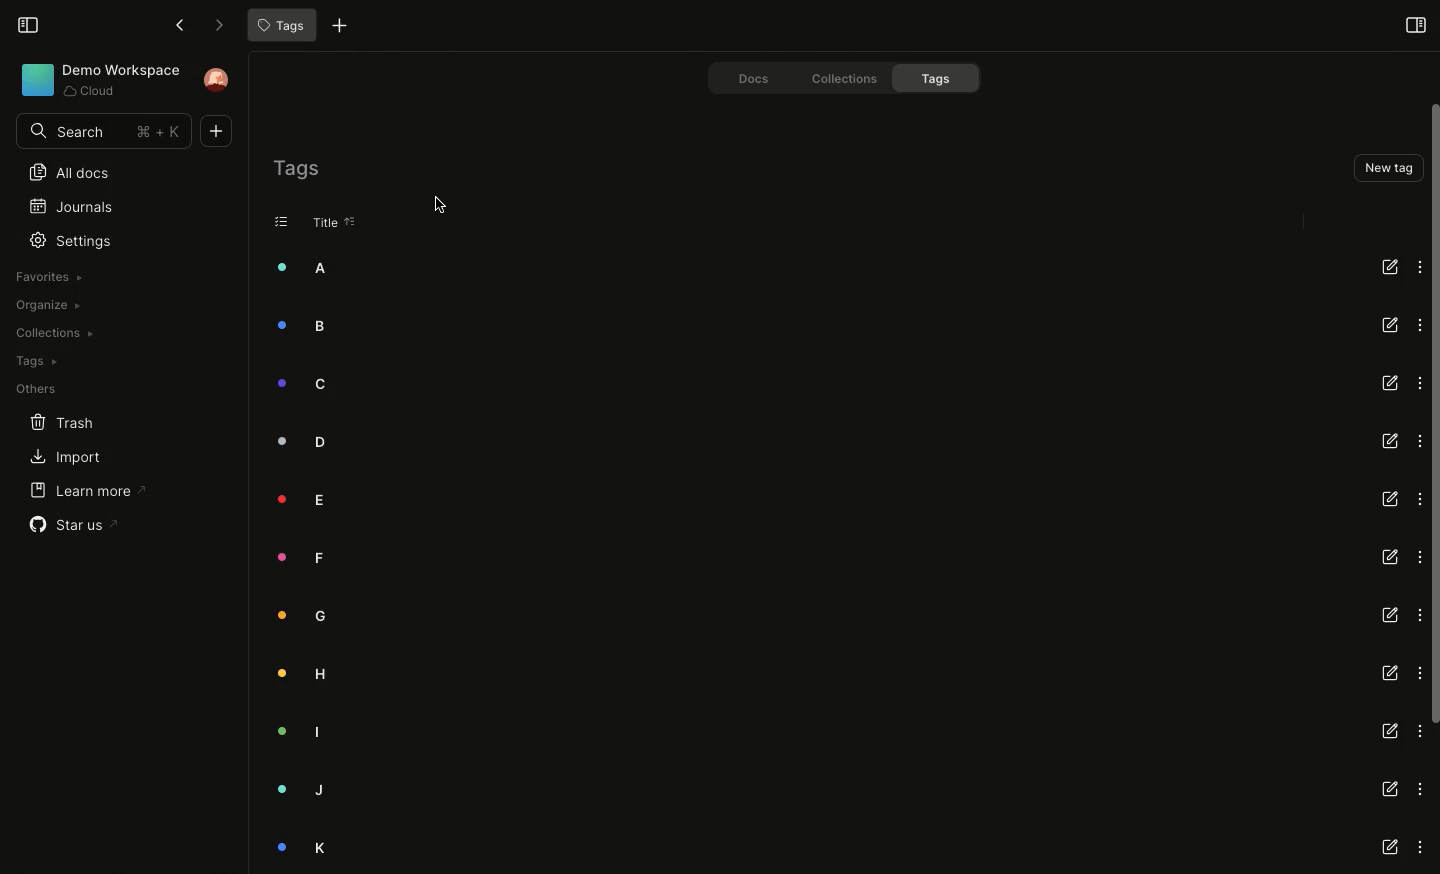 Image resolution: width=1440 pixels, height=874 pixels. What do you see at coordinates (298, 791) in the screenshot?
I see `J` at bounding box center [298, 791].